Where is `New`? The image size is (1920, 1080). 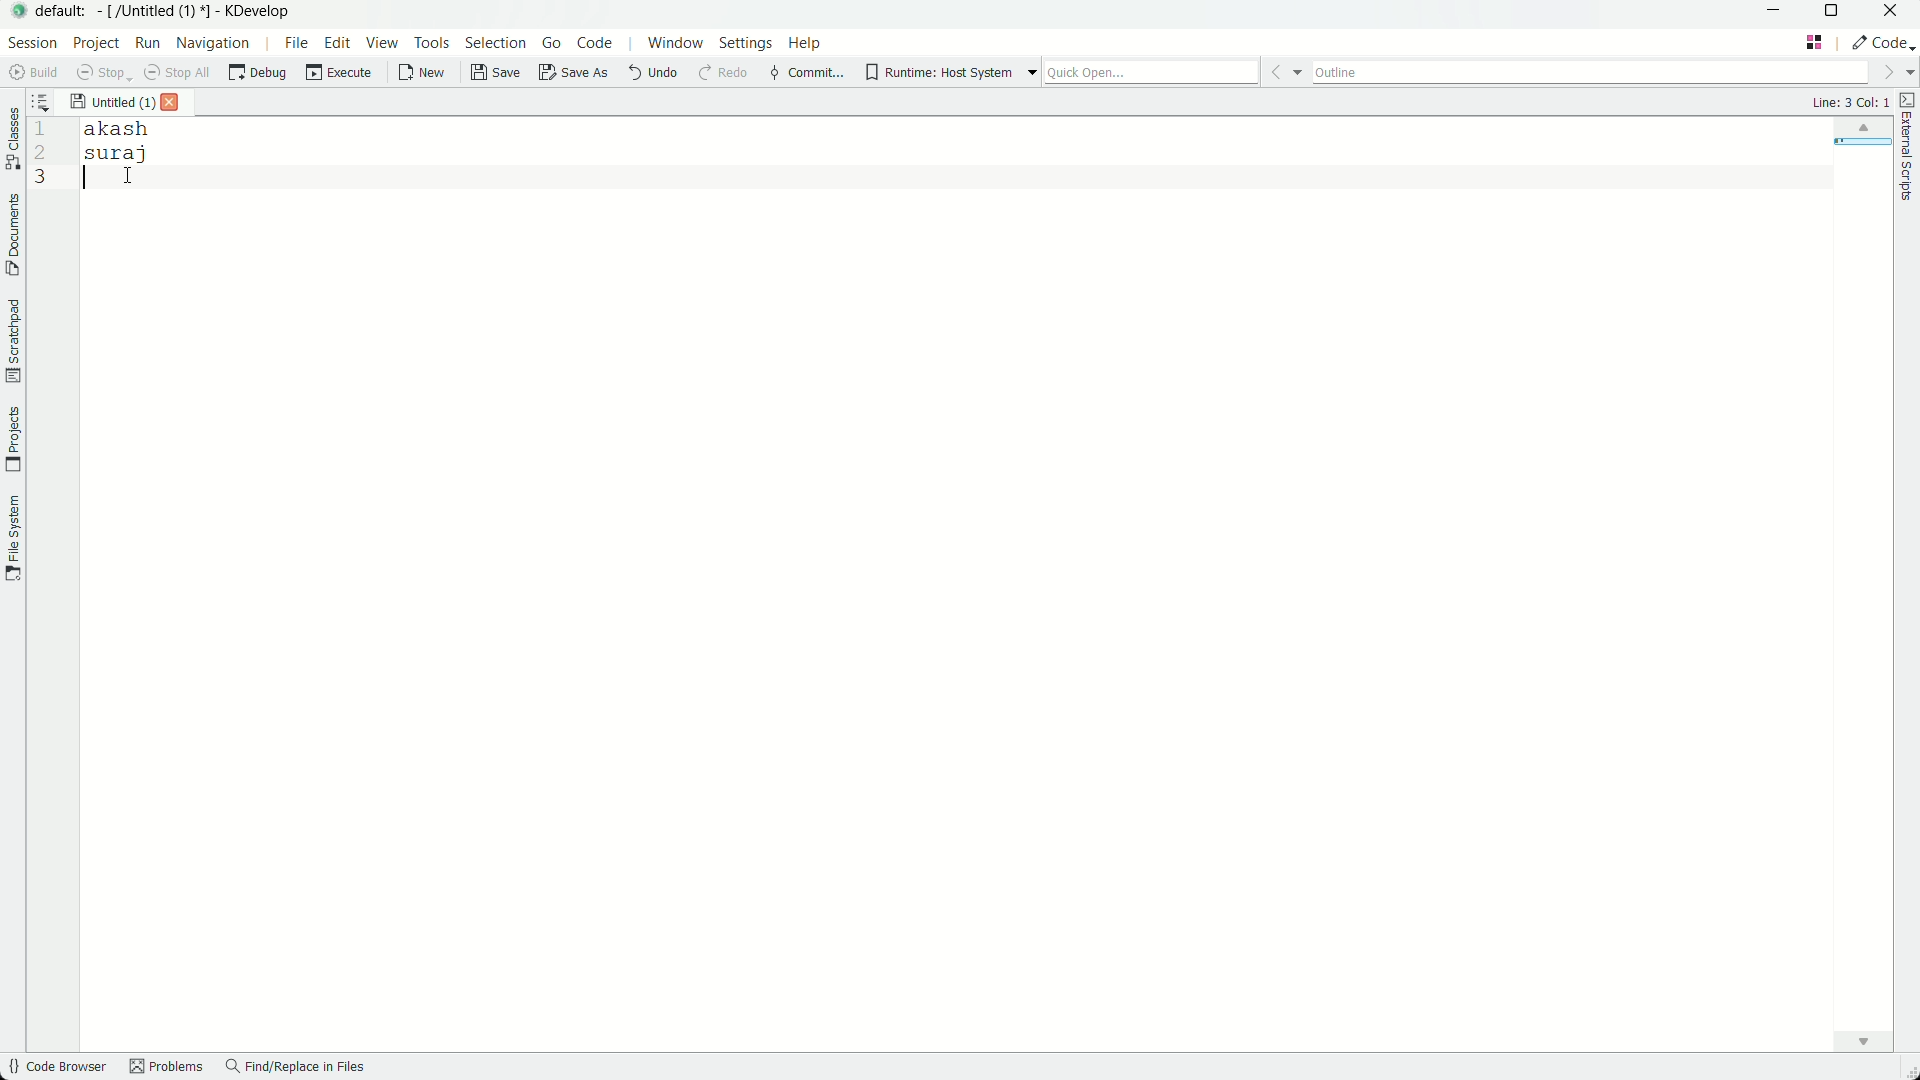
New is located at coordinates (422, 73).